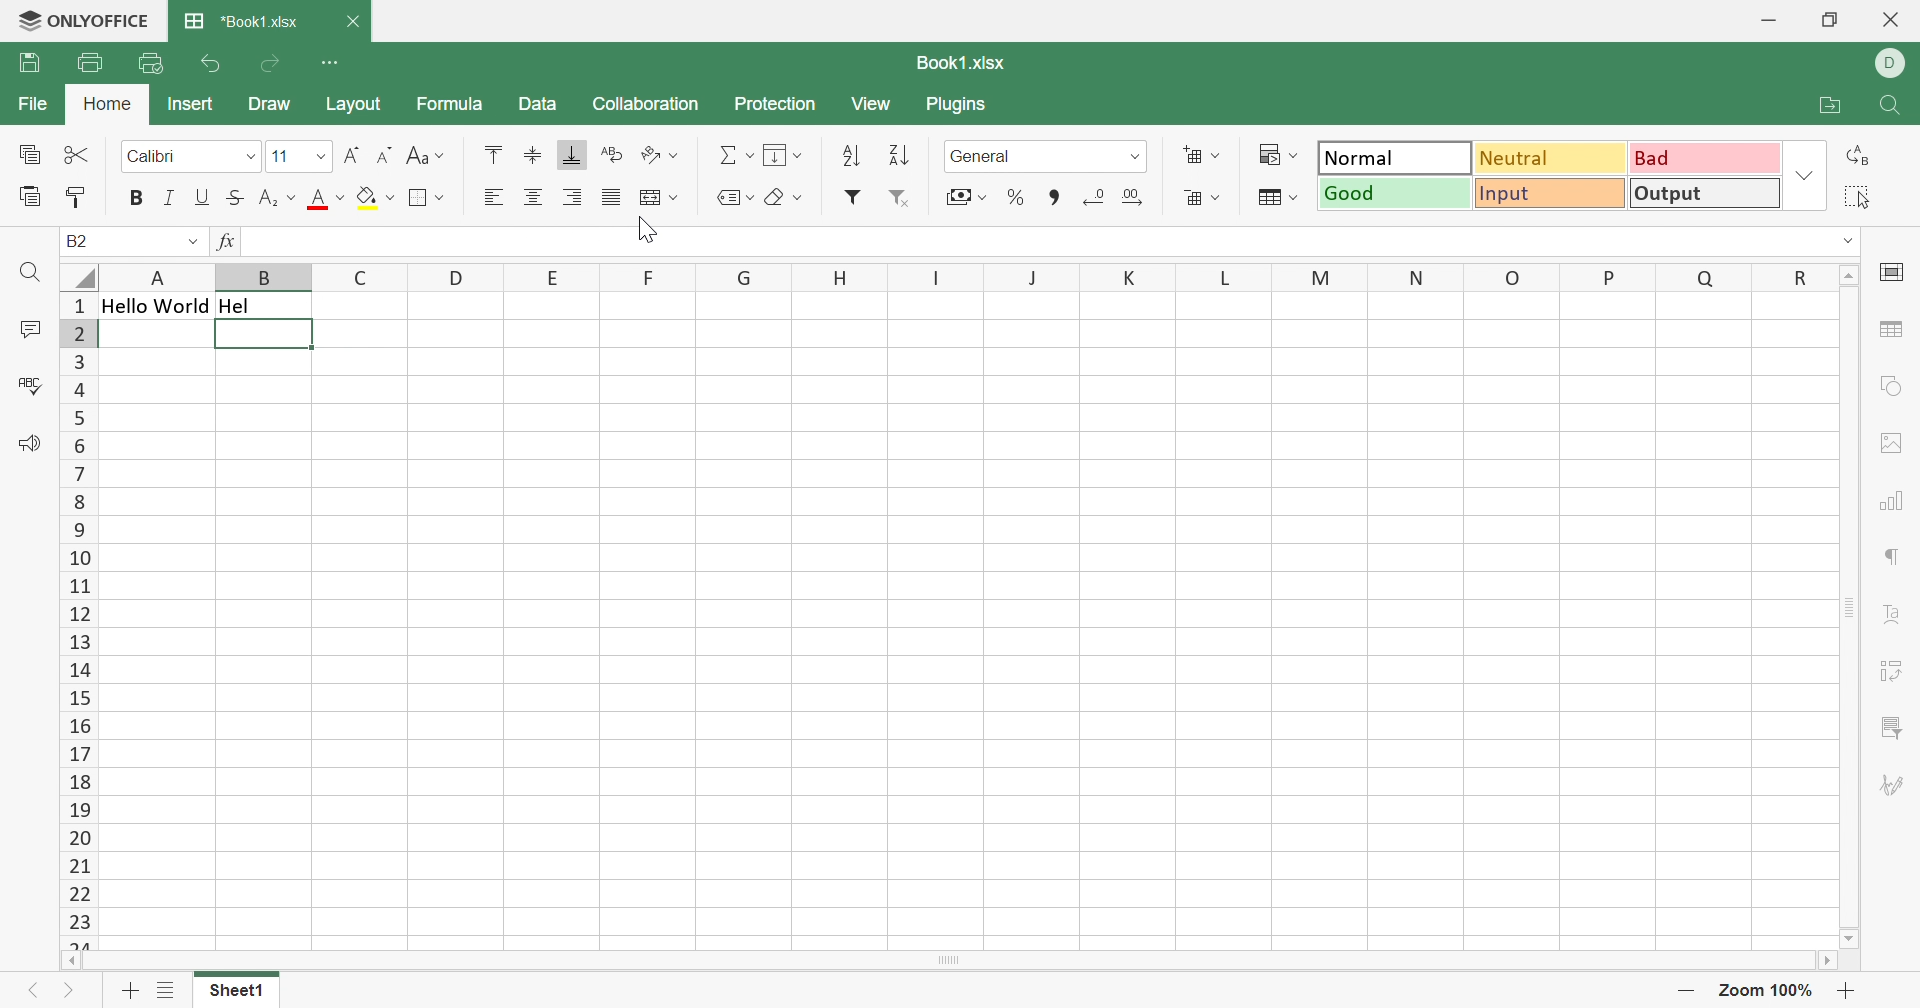 This screenshot has width=1920, height=1008. What do you see at coordinates (1895, 727) in the screenshot?
I see `Slicer settings` at bounding box center [1895, 727].